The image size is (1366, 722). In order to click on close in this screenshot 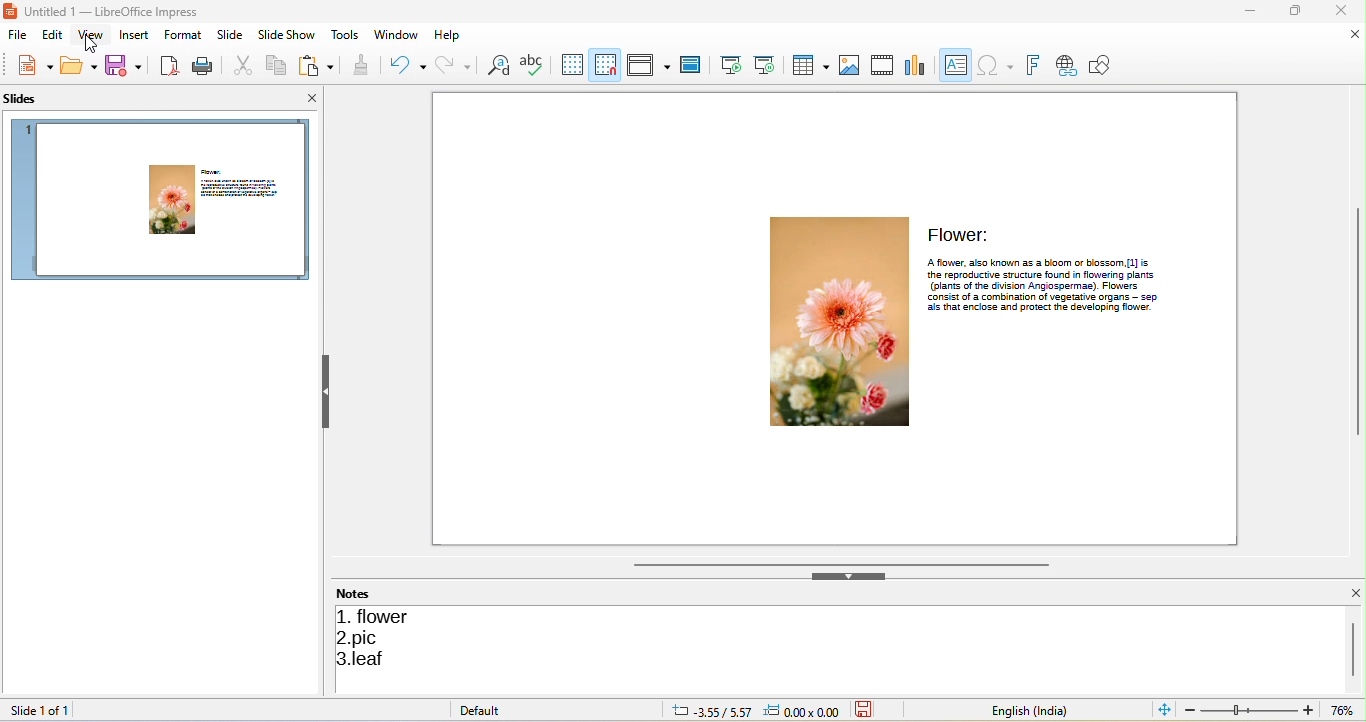, I will do `click(306, 97)`.